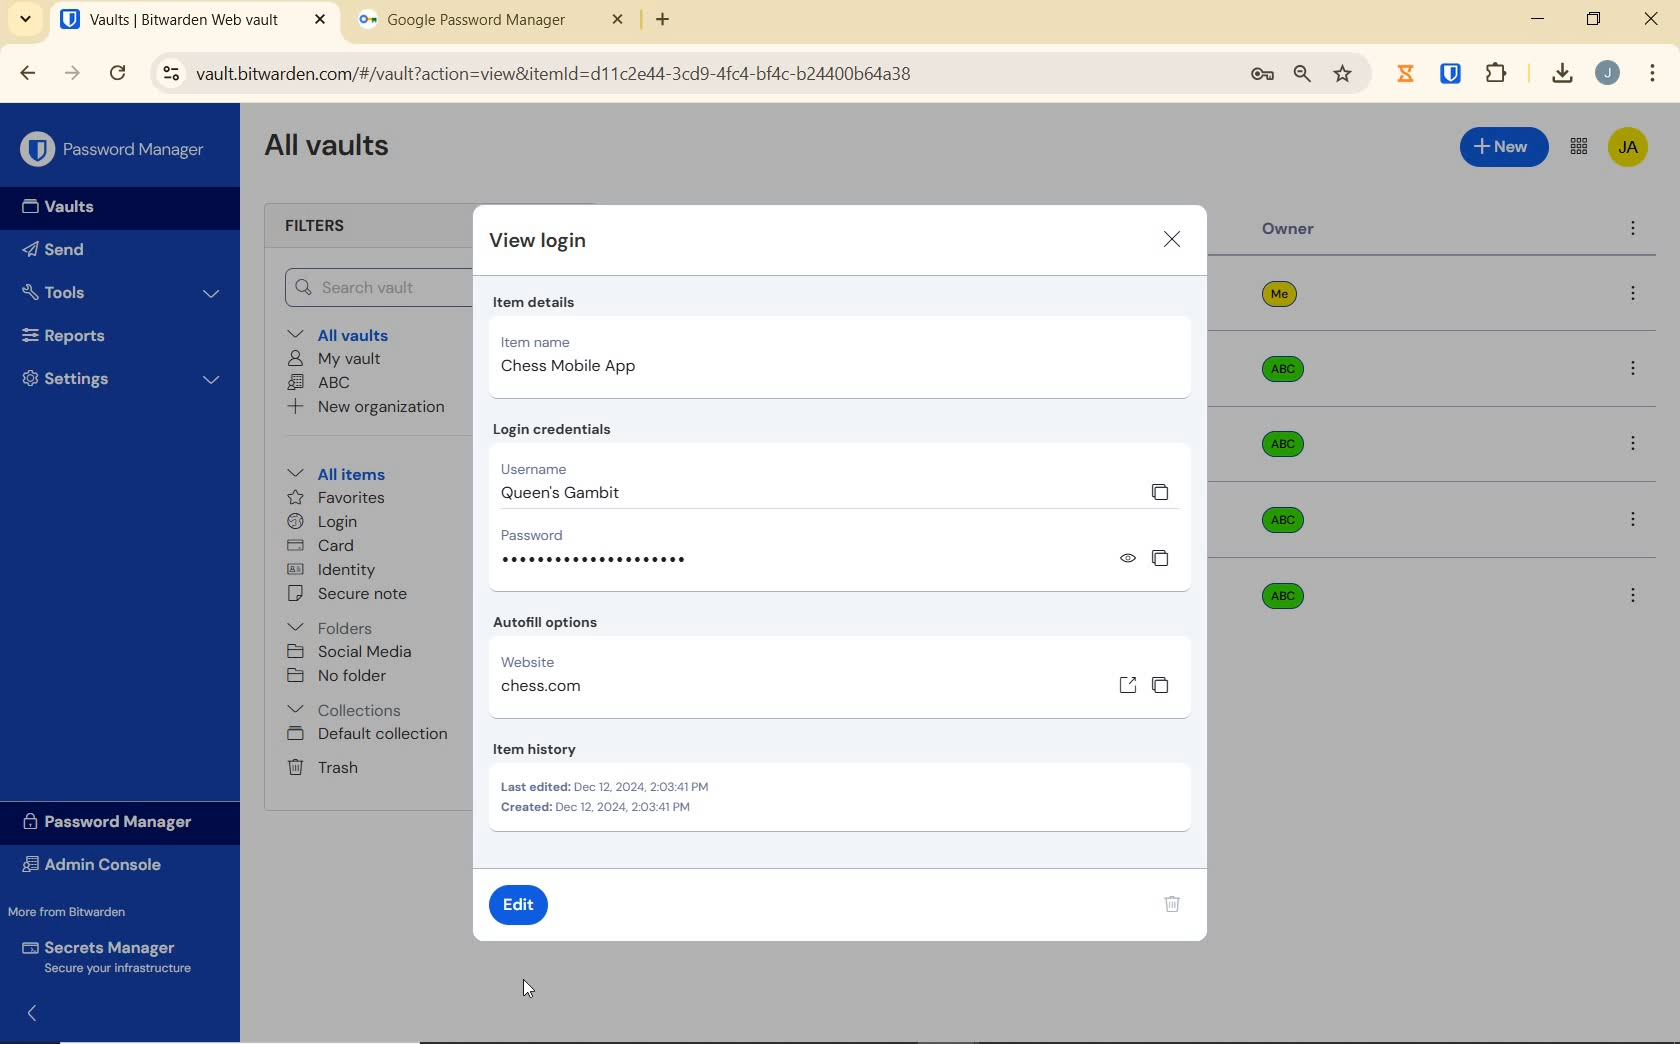 The width and height of the screenshot is (1680, 1044). Describe the element at coordinates (54, 253) in the screenshot. I see `Send` at that location.